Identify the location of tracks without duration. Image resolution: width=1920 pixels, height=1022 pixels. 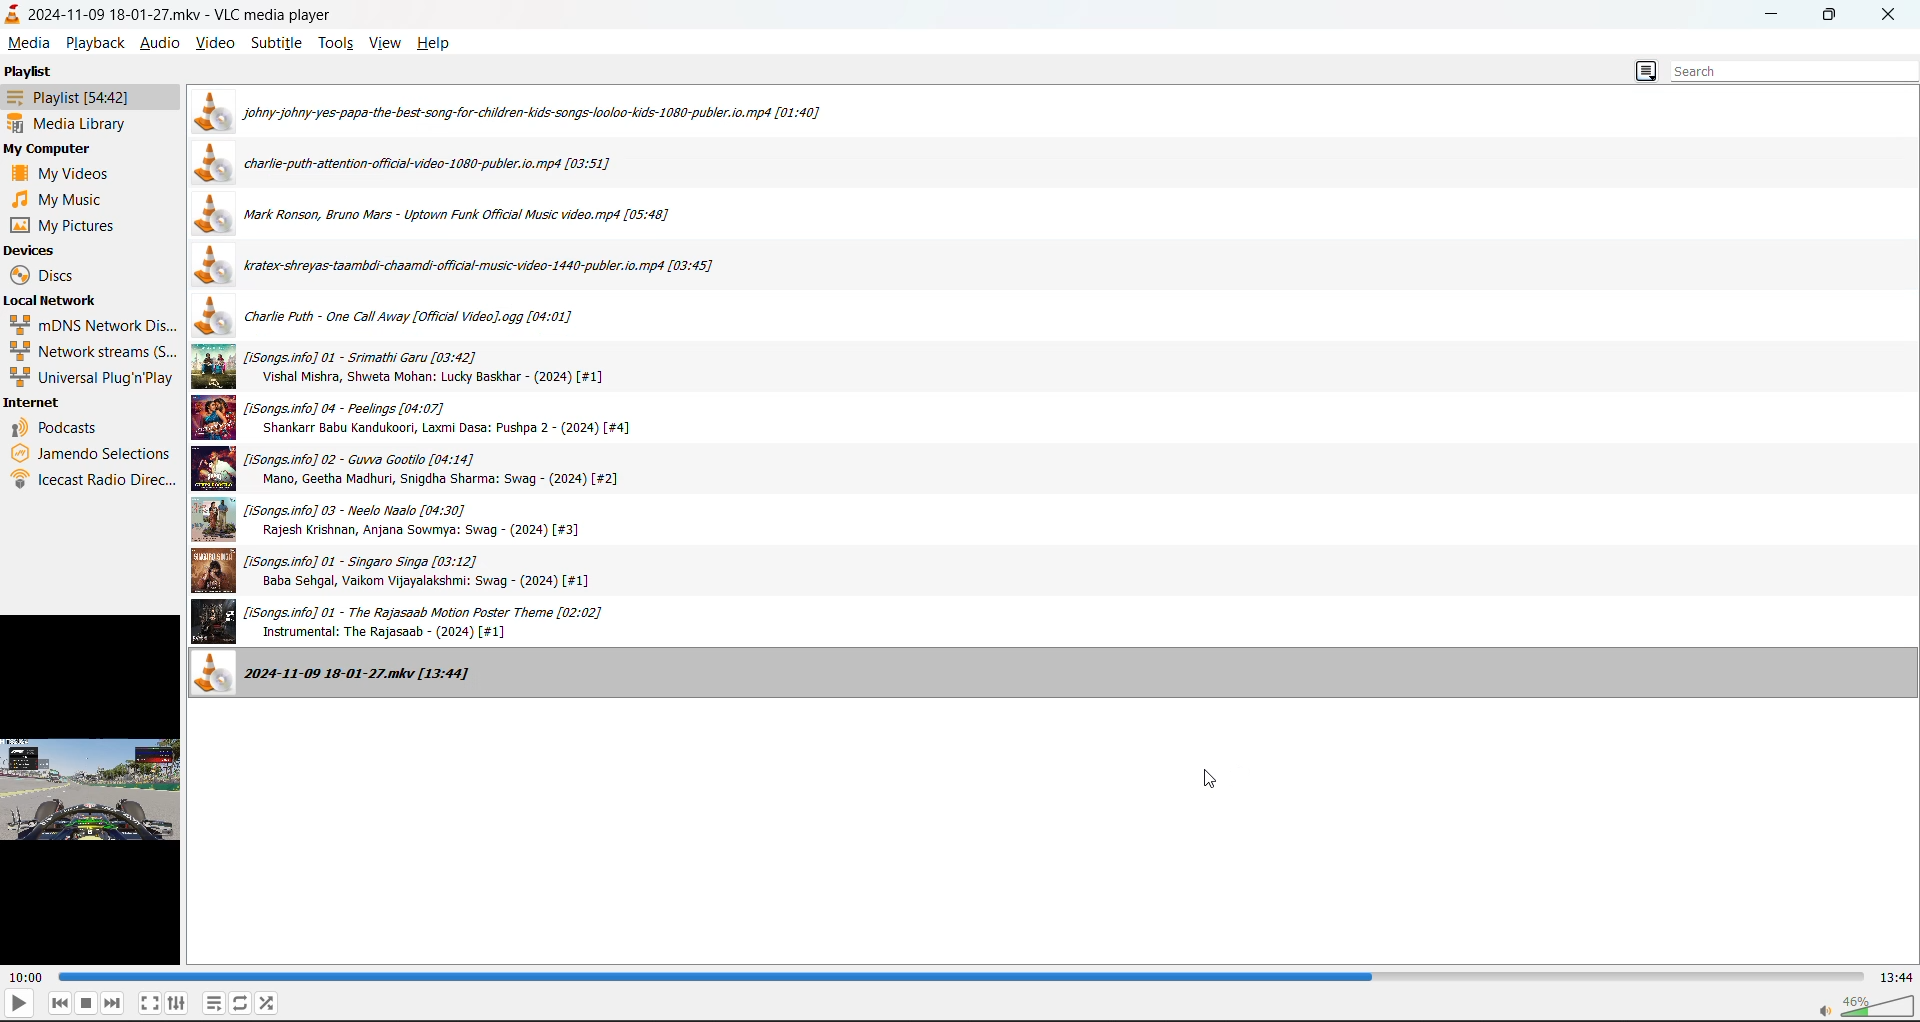
(456, 268).